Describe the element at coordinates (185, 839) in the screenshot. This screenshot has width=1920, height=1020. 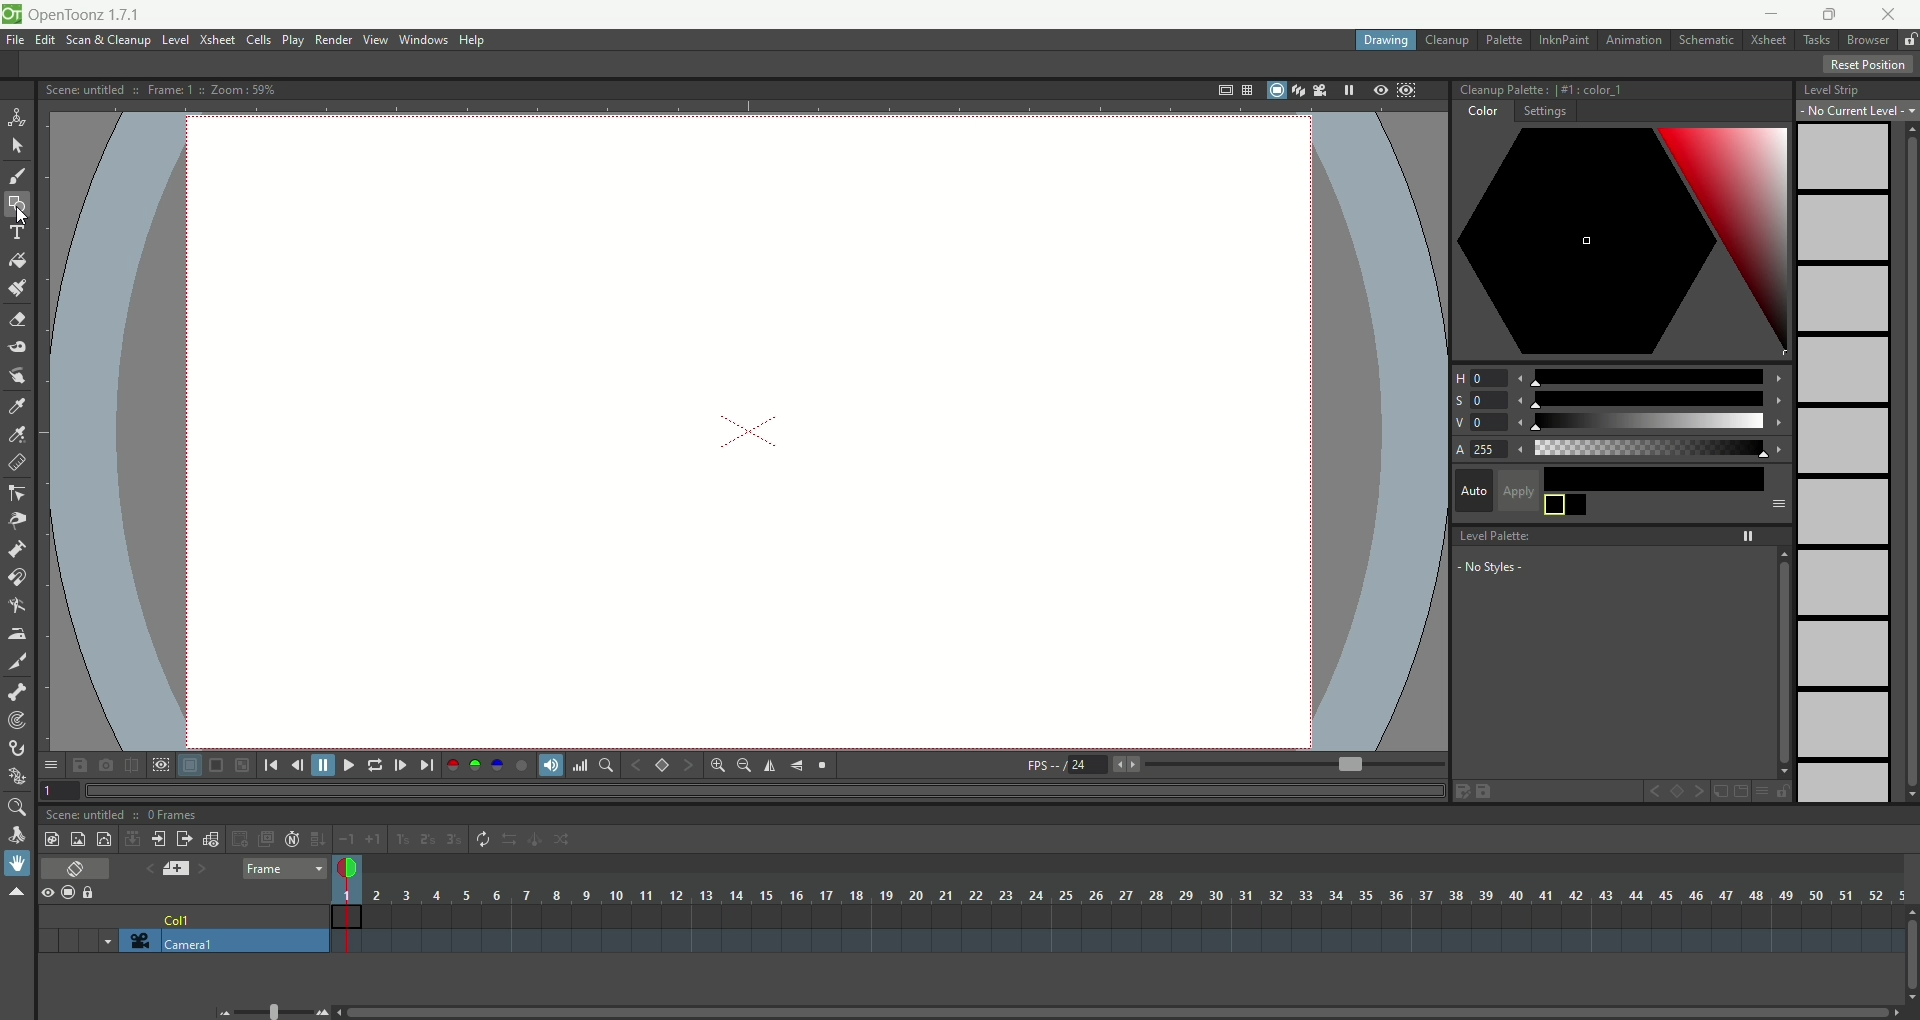
I see `close sub-Xsheet` at that location.